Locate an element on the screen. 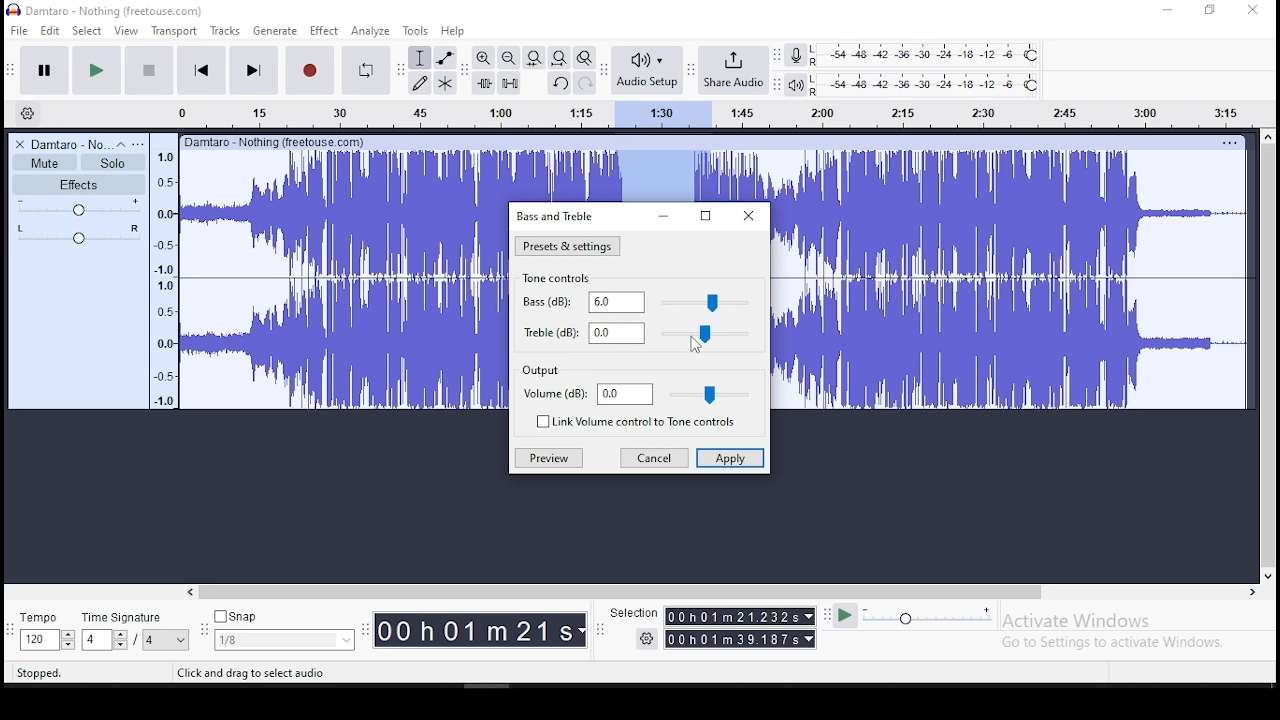 The width and height of the screenshot is (1280, 720). fit selection to width is located at coordinates (533, 56).